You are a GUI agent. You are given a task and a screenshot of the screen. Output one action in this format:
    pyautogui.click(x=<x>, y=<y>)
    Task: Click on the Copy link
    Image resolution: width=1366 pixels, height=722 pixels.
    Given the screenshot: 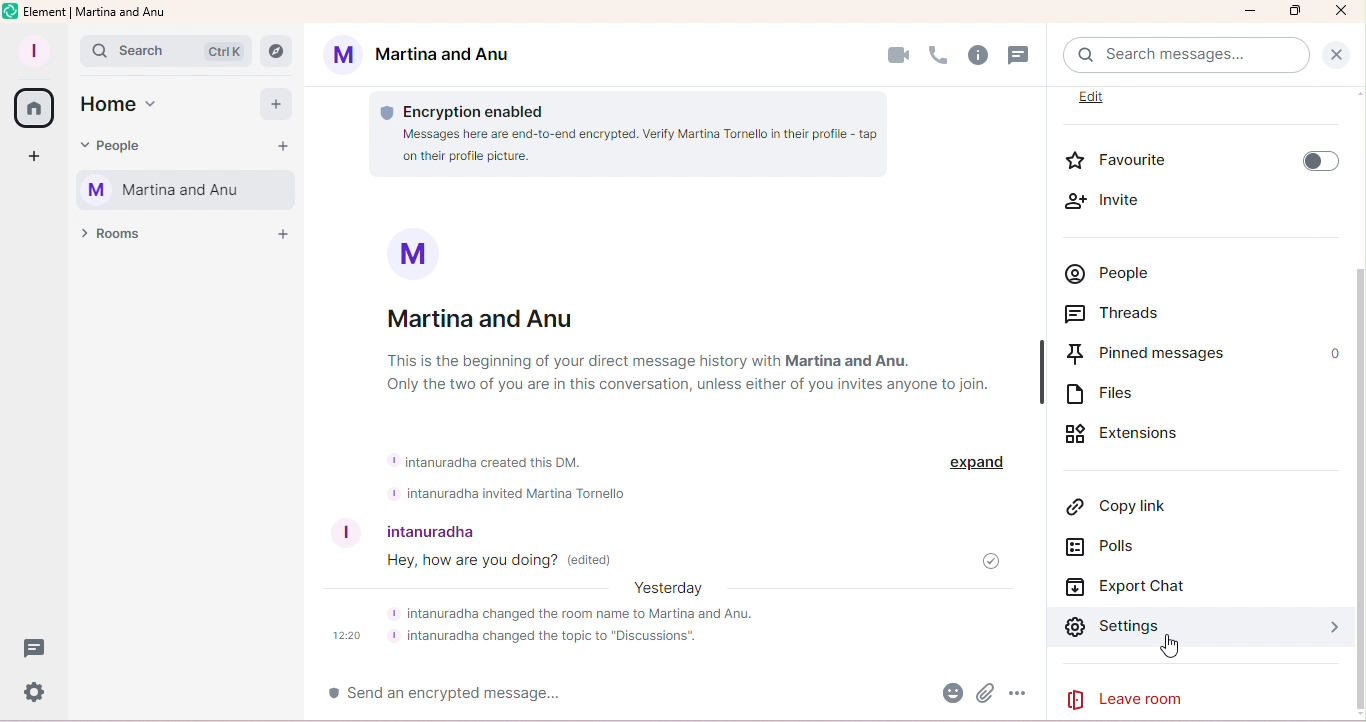 What is the action you would take?
    pyautogui.click(x=1110, y=506)
    